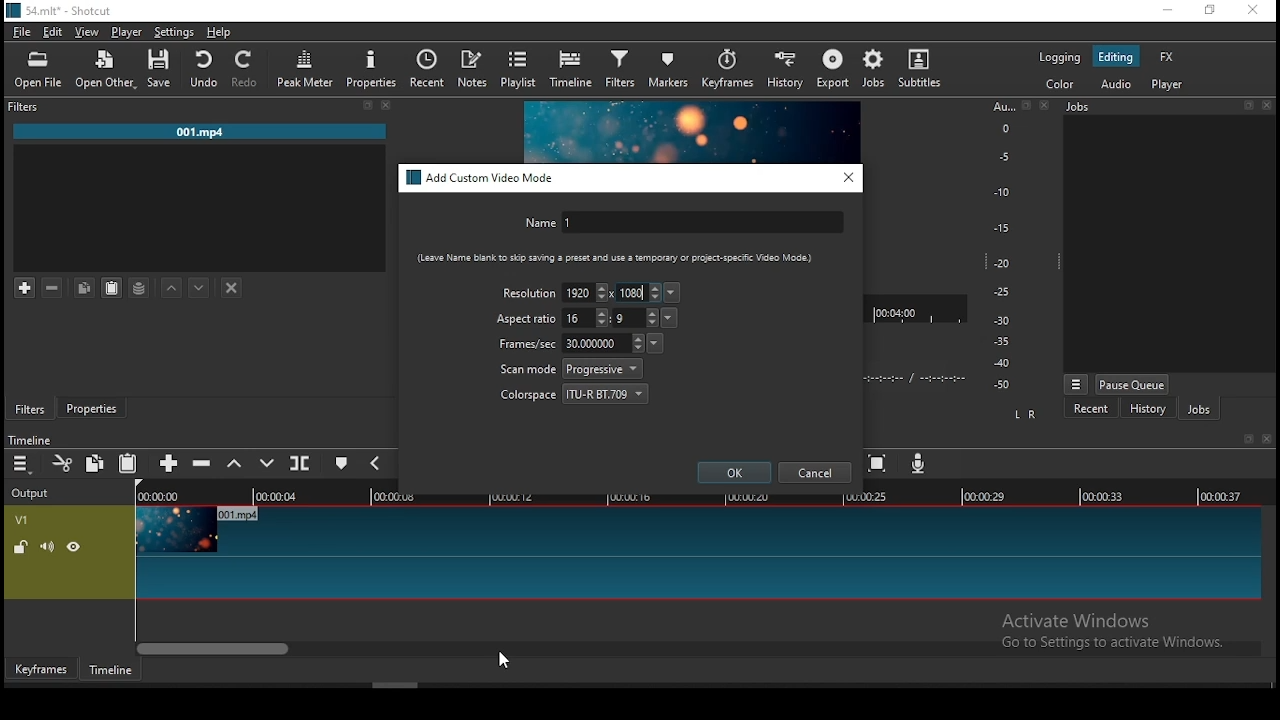 The width and height of the screenshot is (1280, 720). Describe the element at coordinates (269, 463) in the screenshot. I see `overwrite` at that location.